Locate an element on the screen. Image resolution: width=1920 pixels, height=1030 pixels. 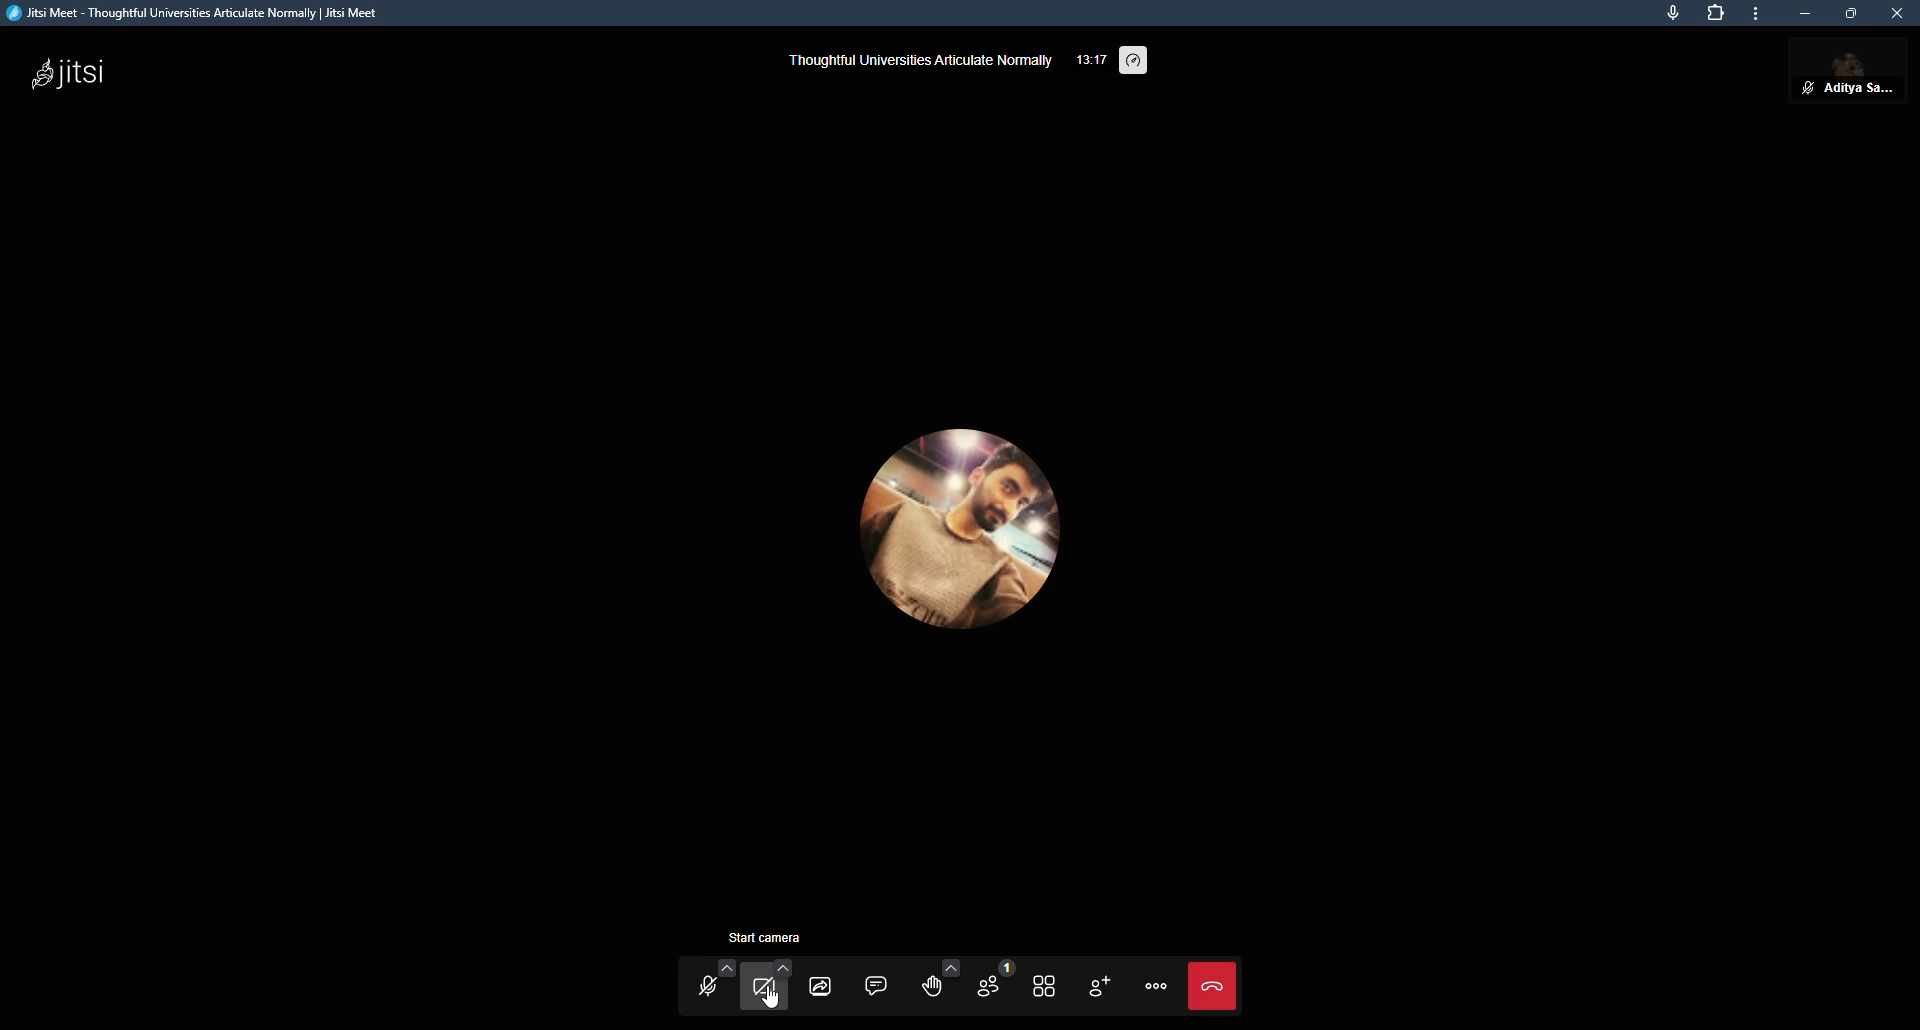
close is located at coordinates (1894, 13).